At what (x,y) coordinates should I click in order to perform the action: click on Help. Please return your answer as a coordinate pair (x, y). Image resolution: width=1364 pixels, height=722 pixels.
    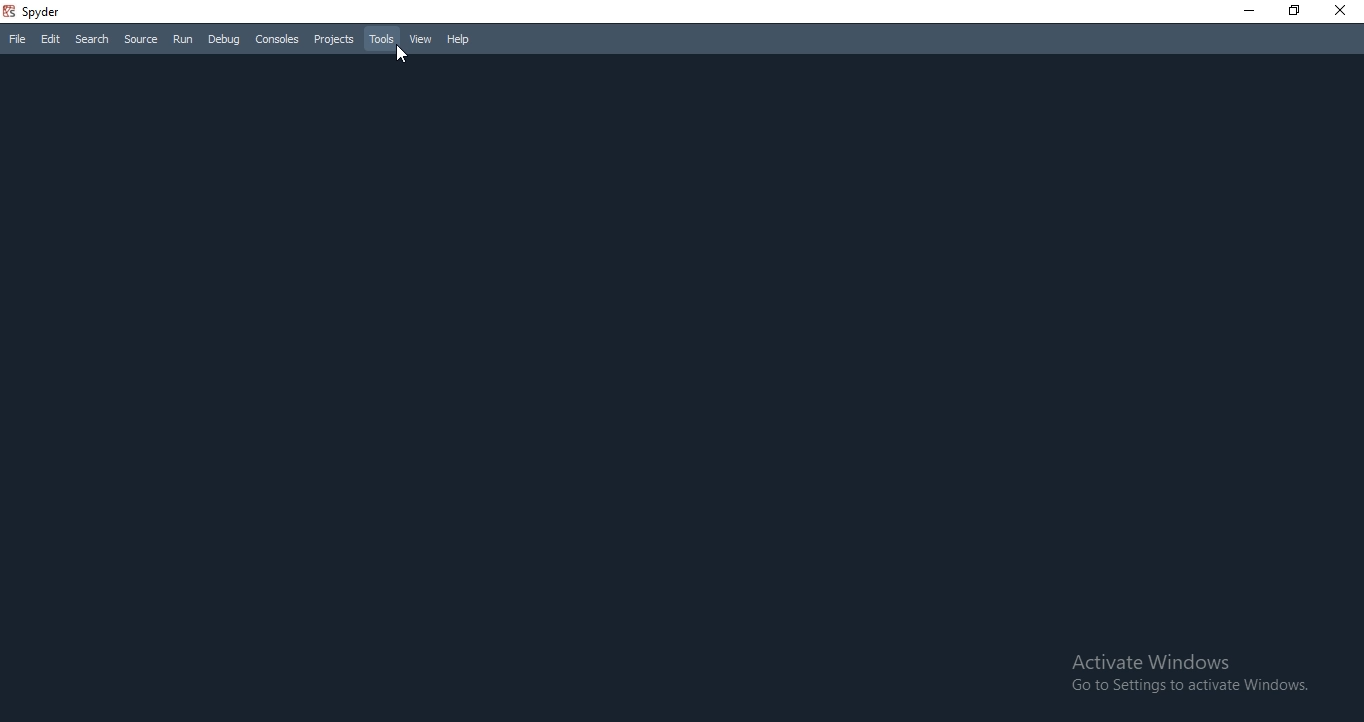
    Looking at the image, I should click on (459, 40).